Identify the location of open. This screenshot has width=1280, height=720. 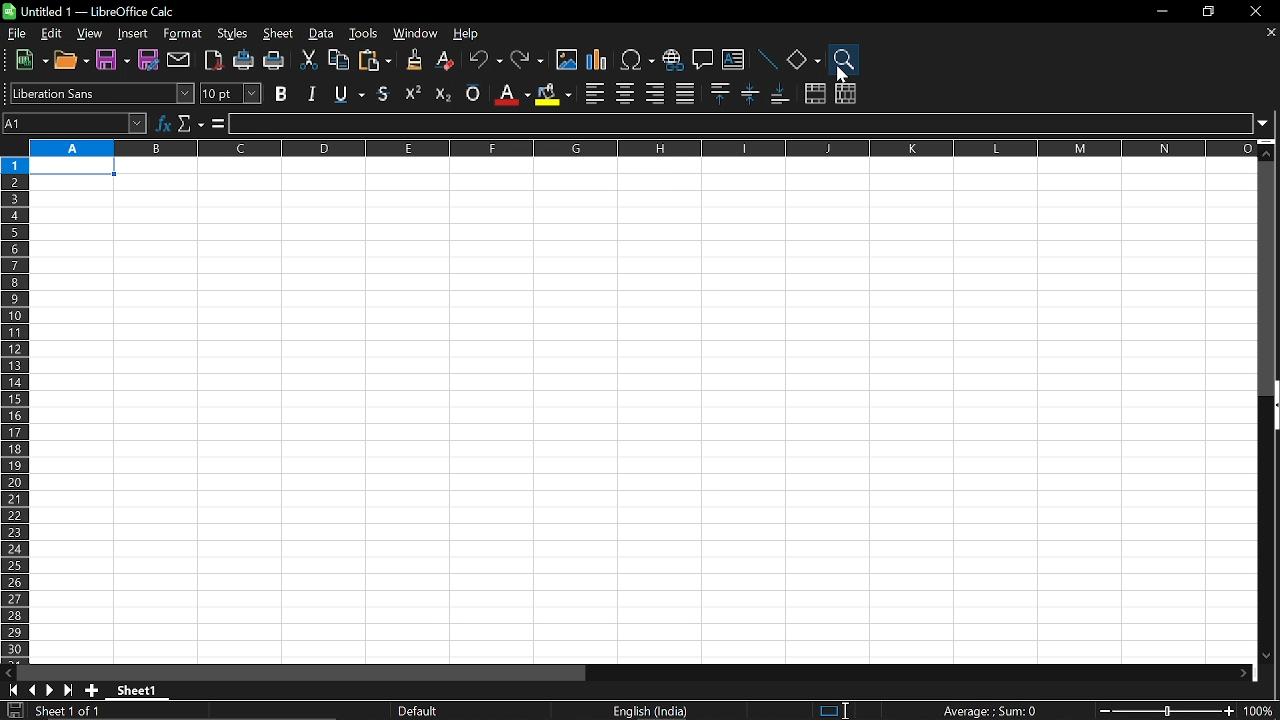
(73, 63).